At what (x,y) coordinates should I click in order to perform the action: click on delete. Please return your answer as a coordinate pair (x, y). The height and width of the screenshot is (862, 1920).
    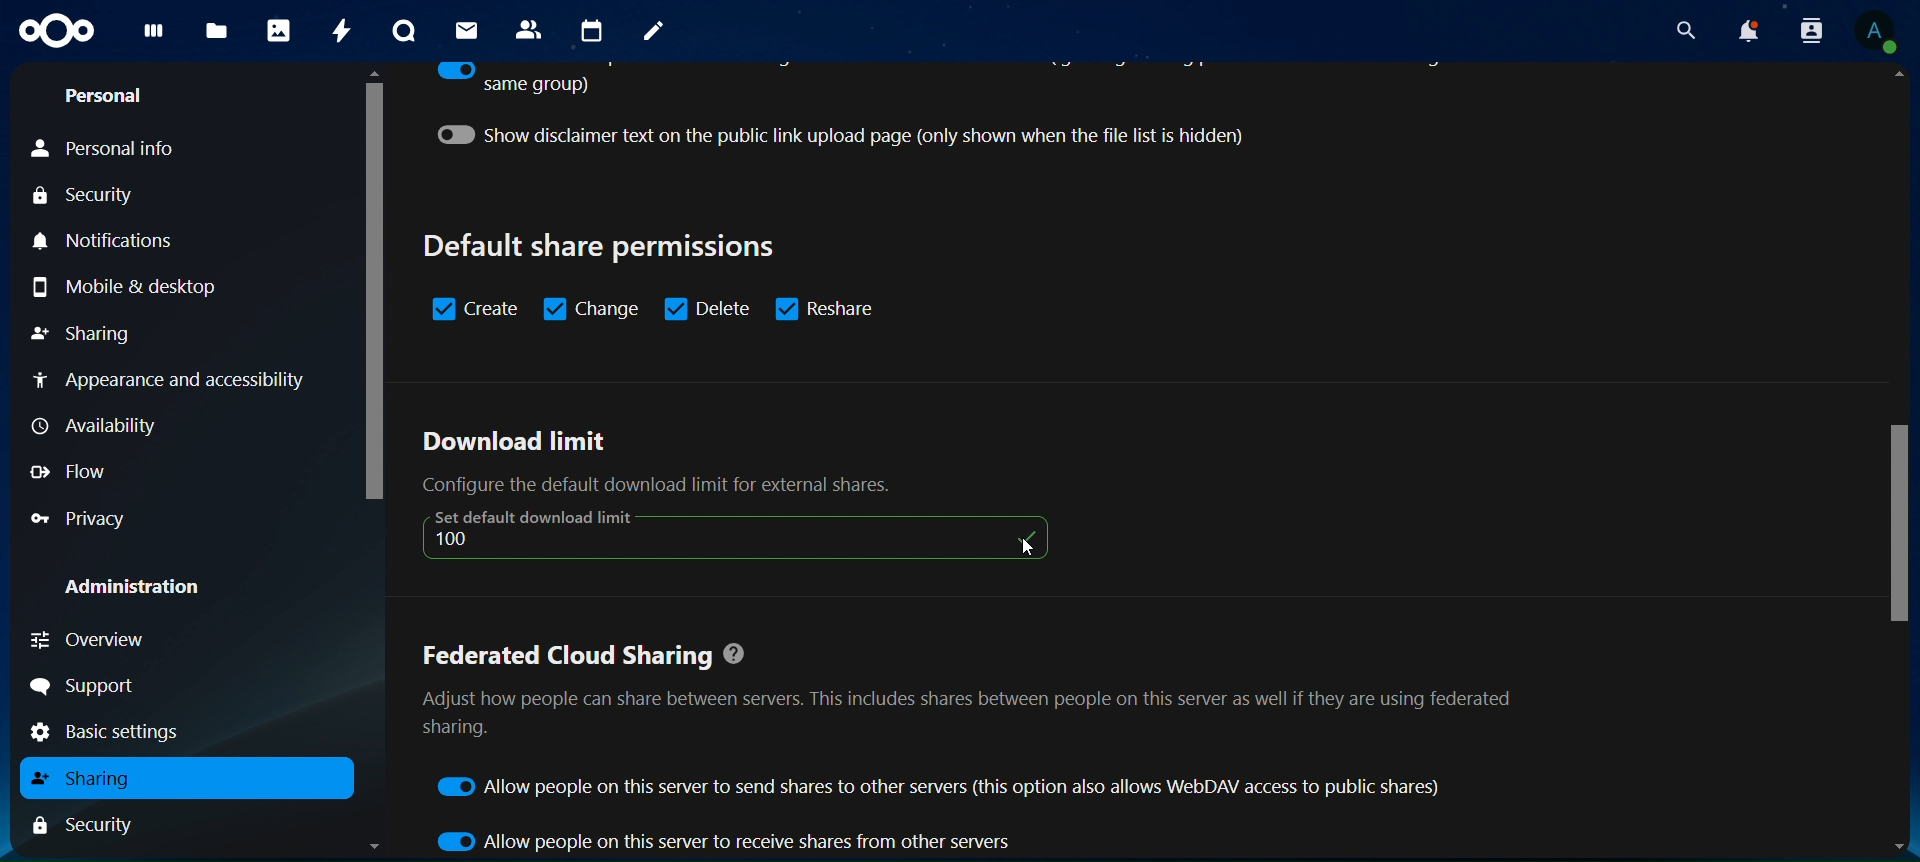
    Looking at the image, I should click on (707, 307).